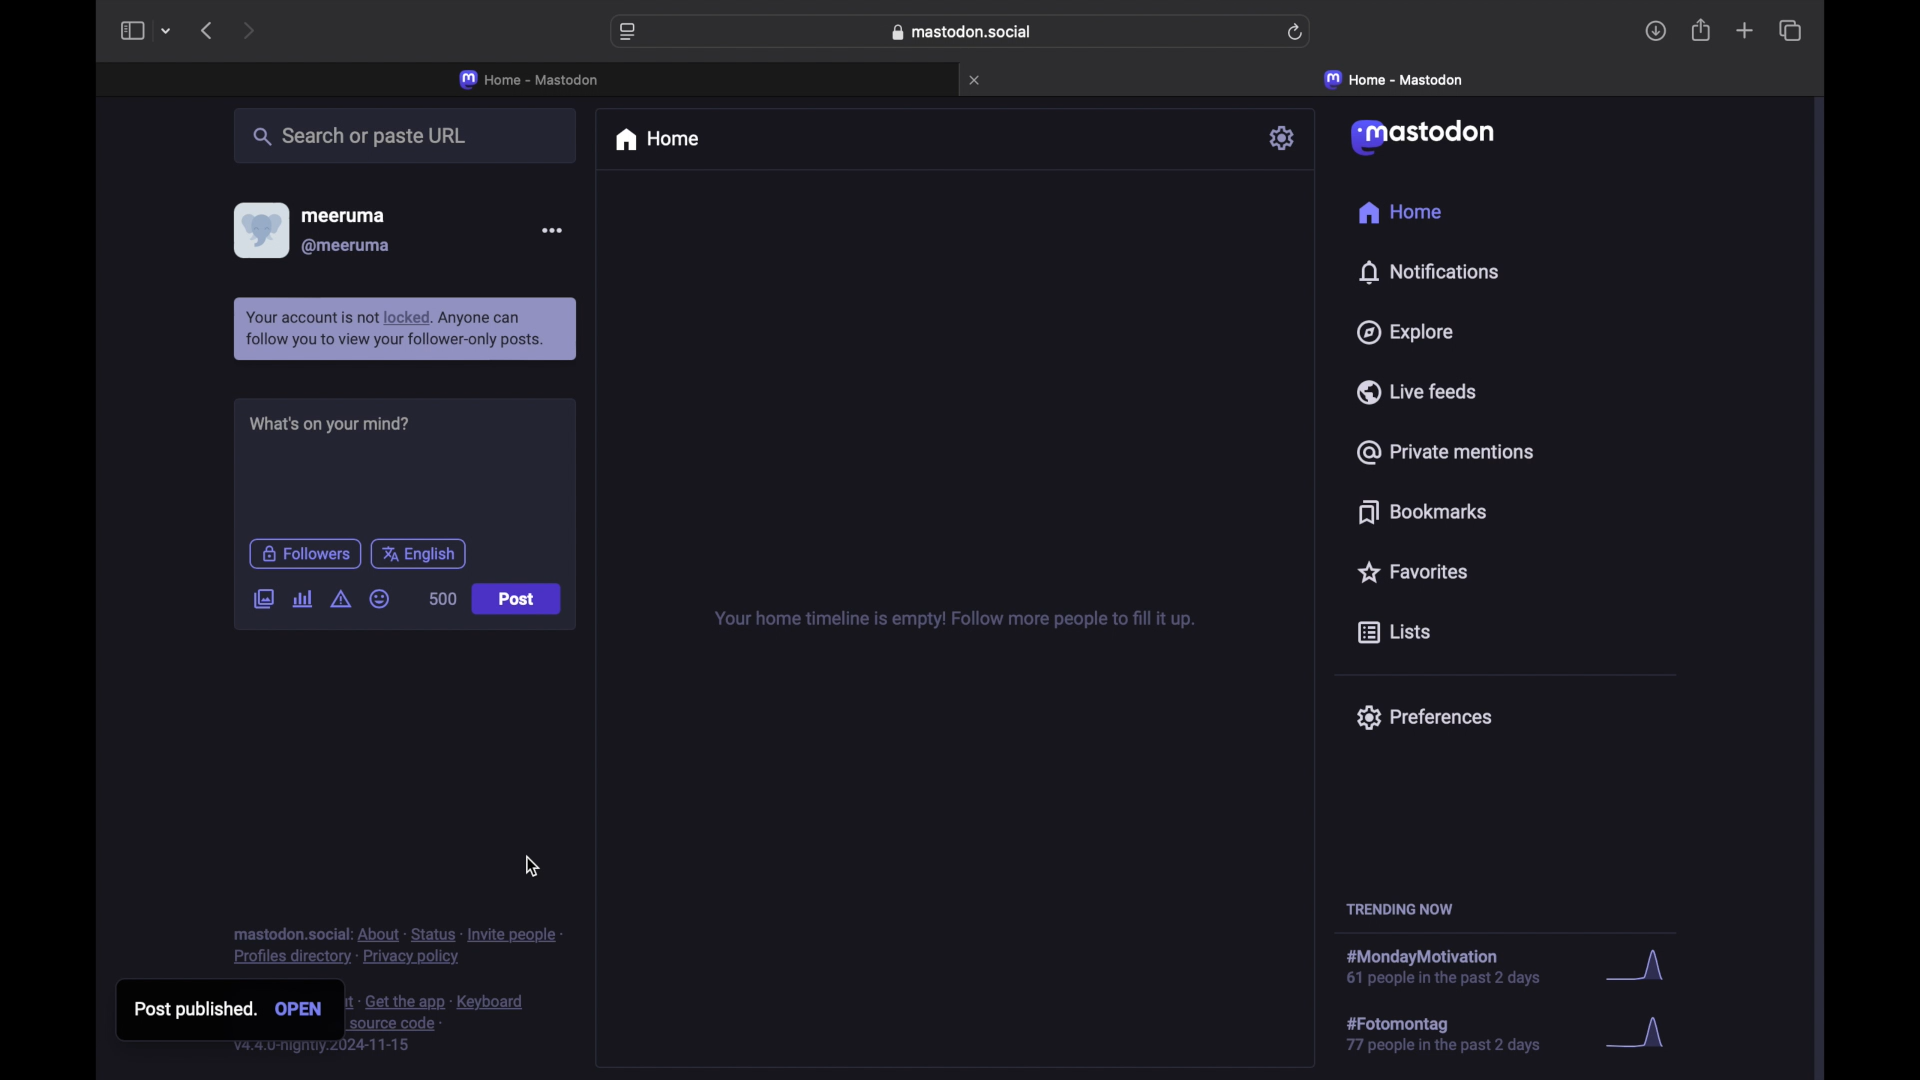 The width and height of the screenshot is (1920, 1080). I want to click on settings, so click(1284, 138).